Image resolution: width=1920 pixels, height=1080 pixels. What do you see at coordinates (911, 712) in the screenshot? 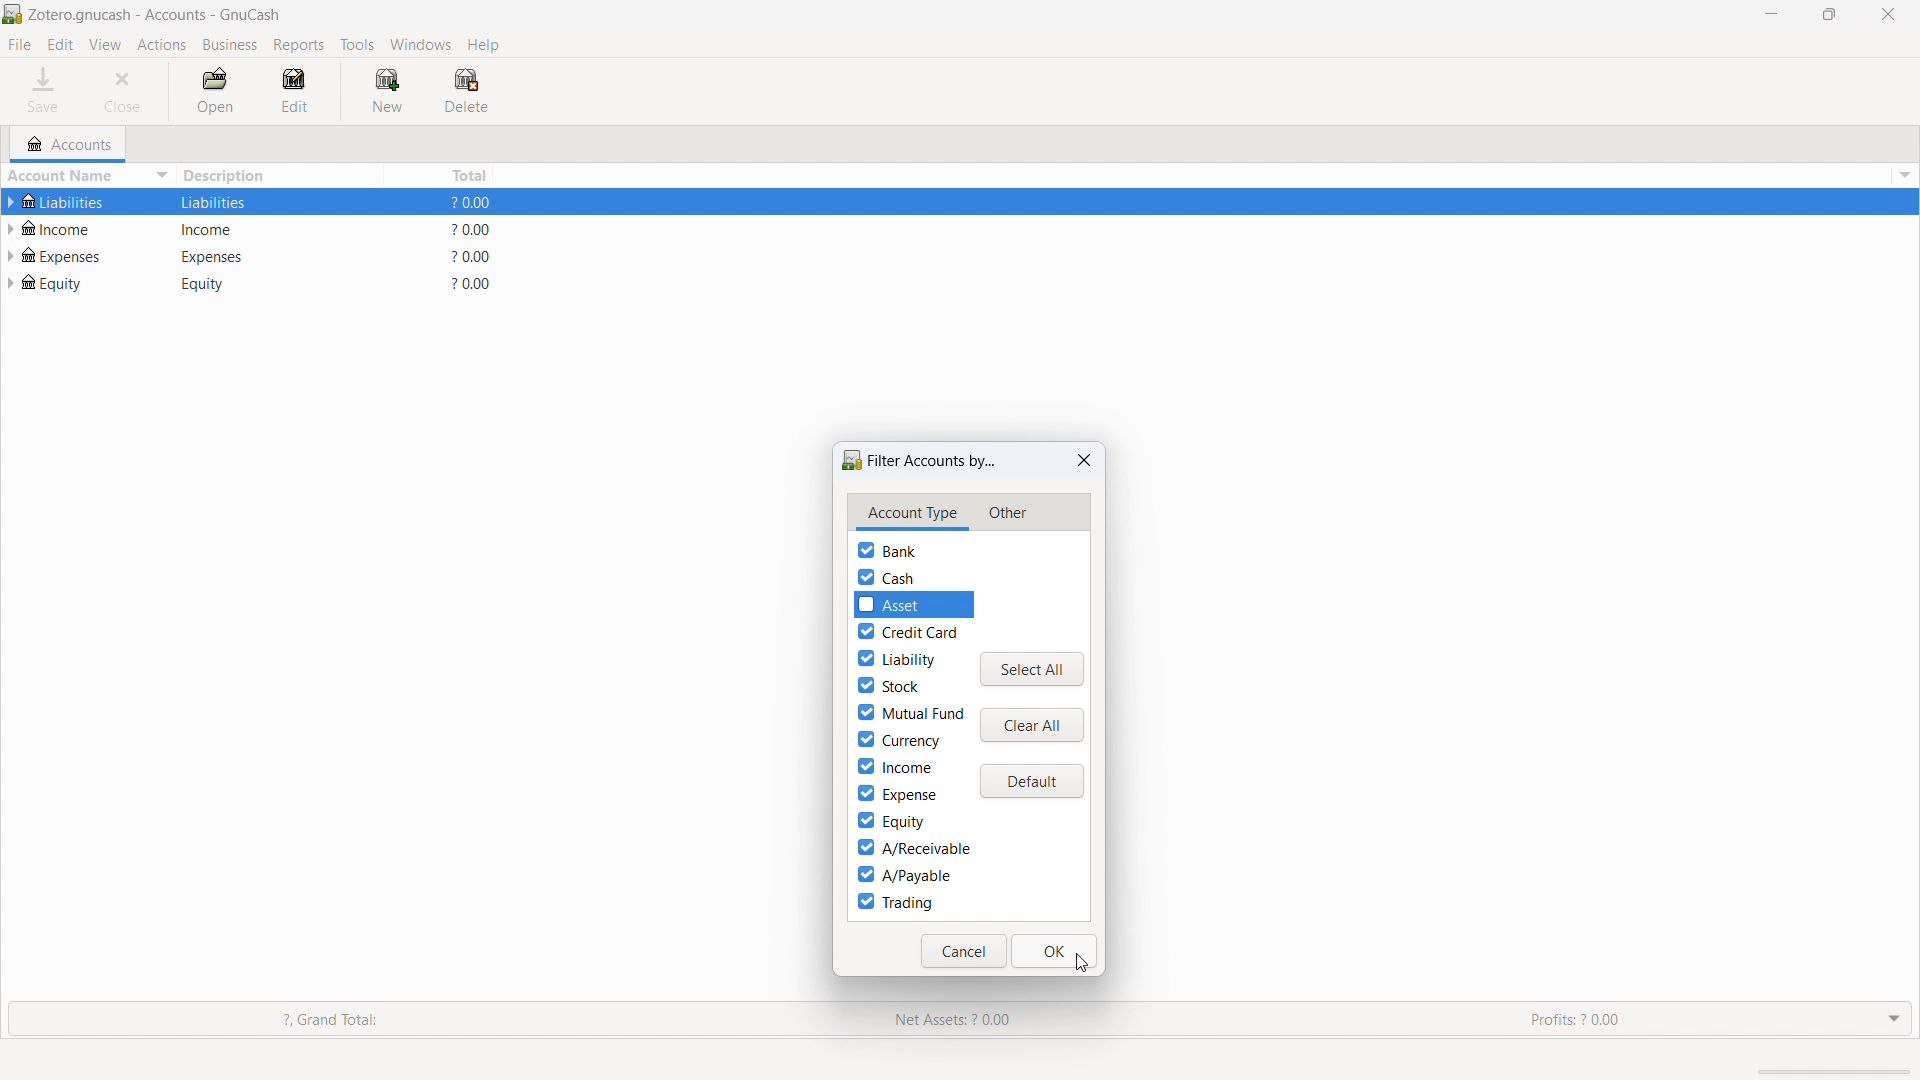
I see `mutual fund` at bounding box center [911, 712].